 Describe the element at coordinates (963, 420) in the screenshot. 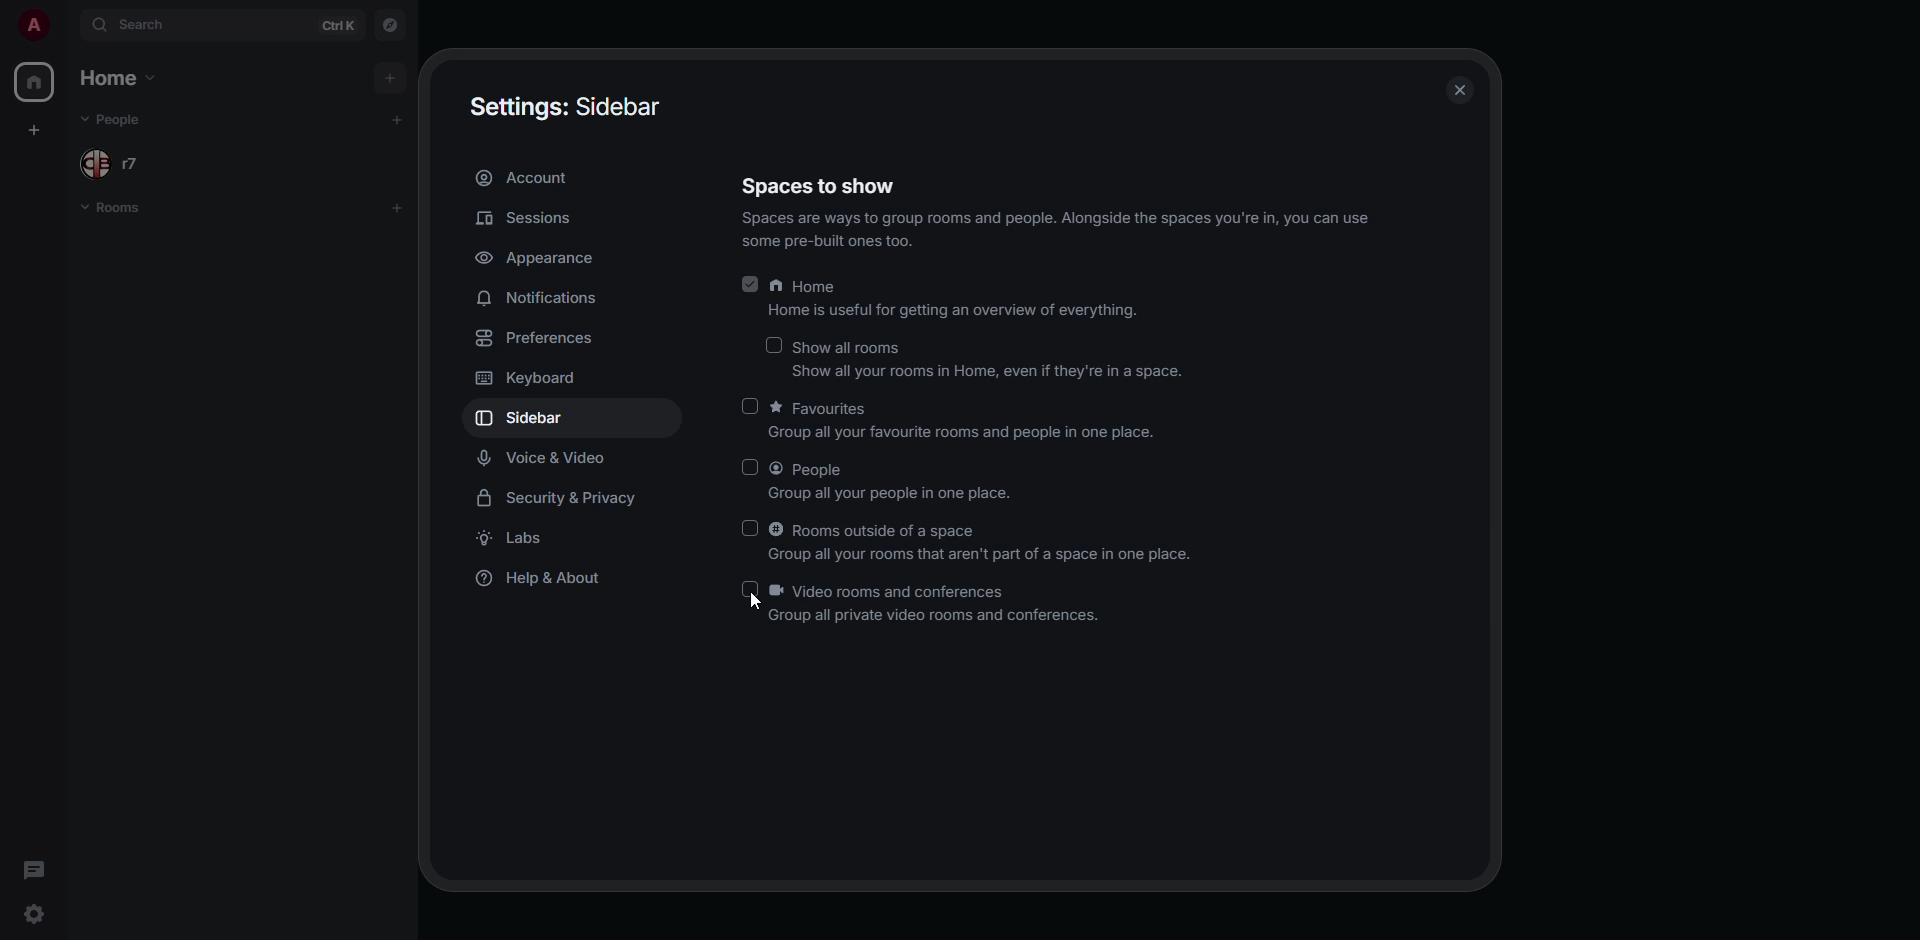

I see `favorites` at that location.